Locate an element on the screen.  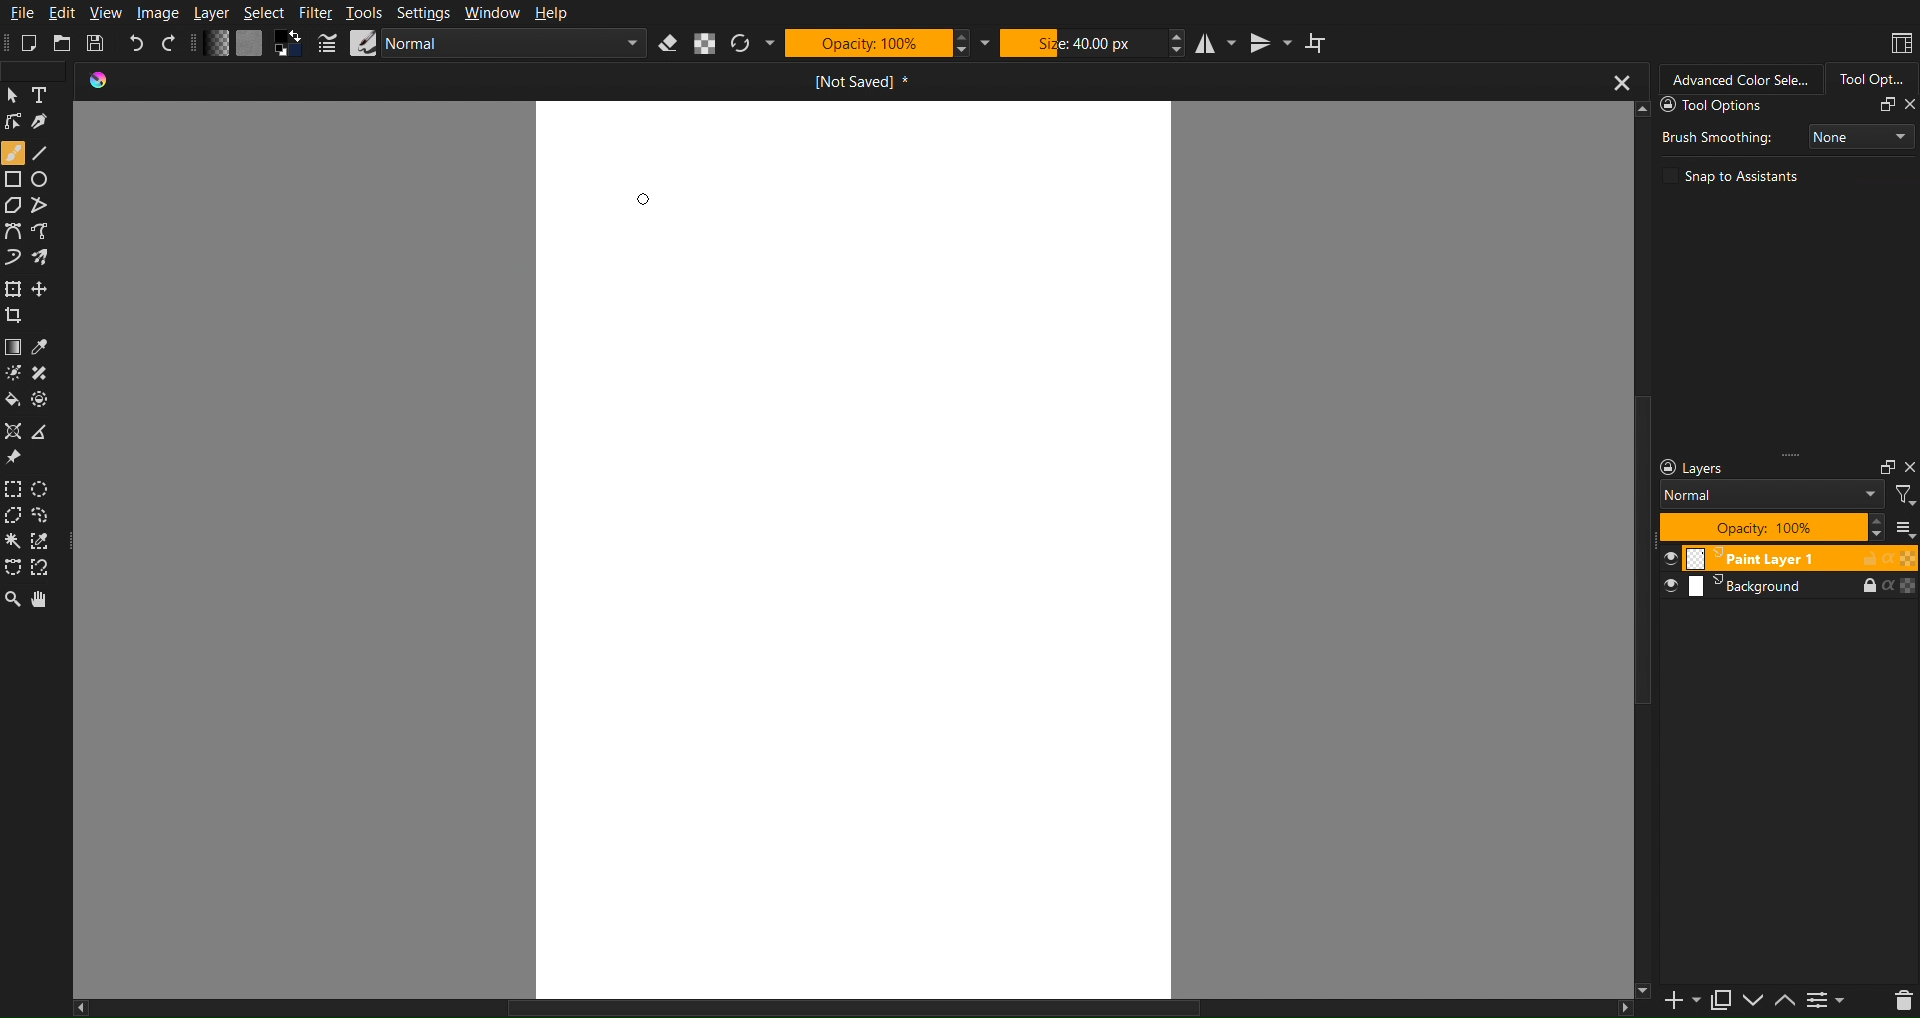
Current Document is located at coordinates (861, 81).